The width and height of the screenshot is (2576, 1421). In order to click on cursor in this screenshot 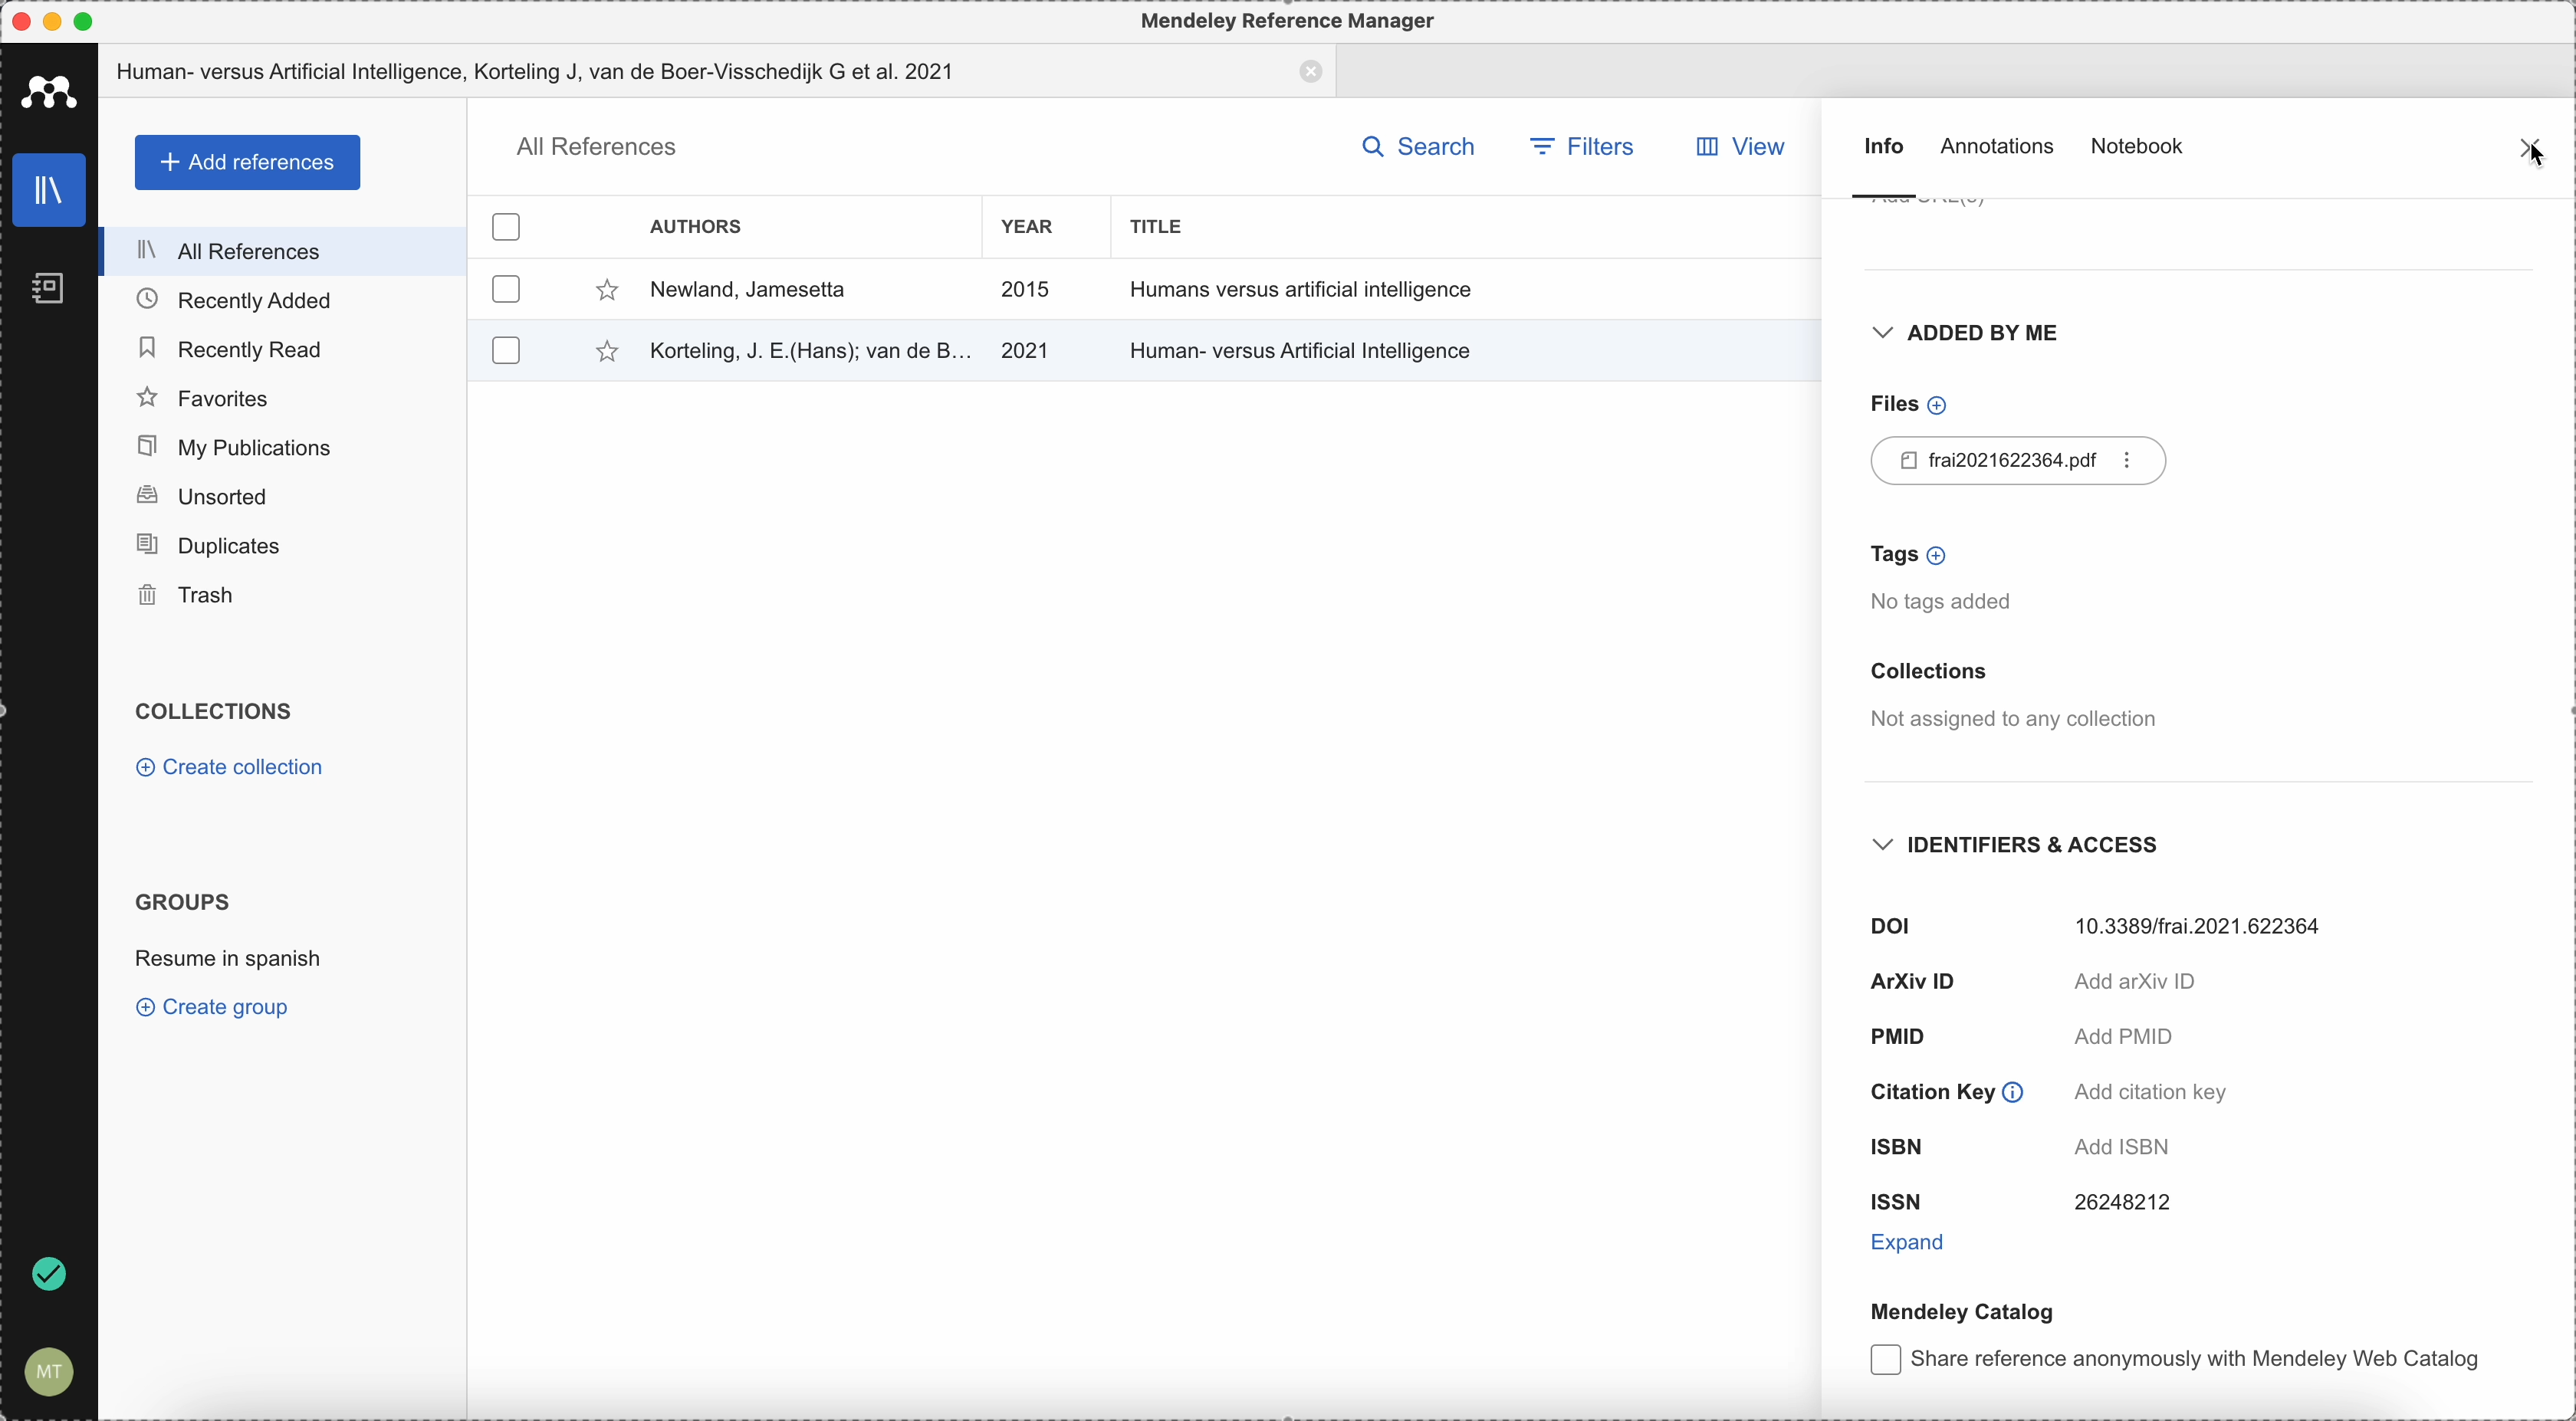, I will do `click(2538, 163)`.